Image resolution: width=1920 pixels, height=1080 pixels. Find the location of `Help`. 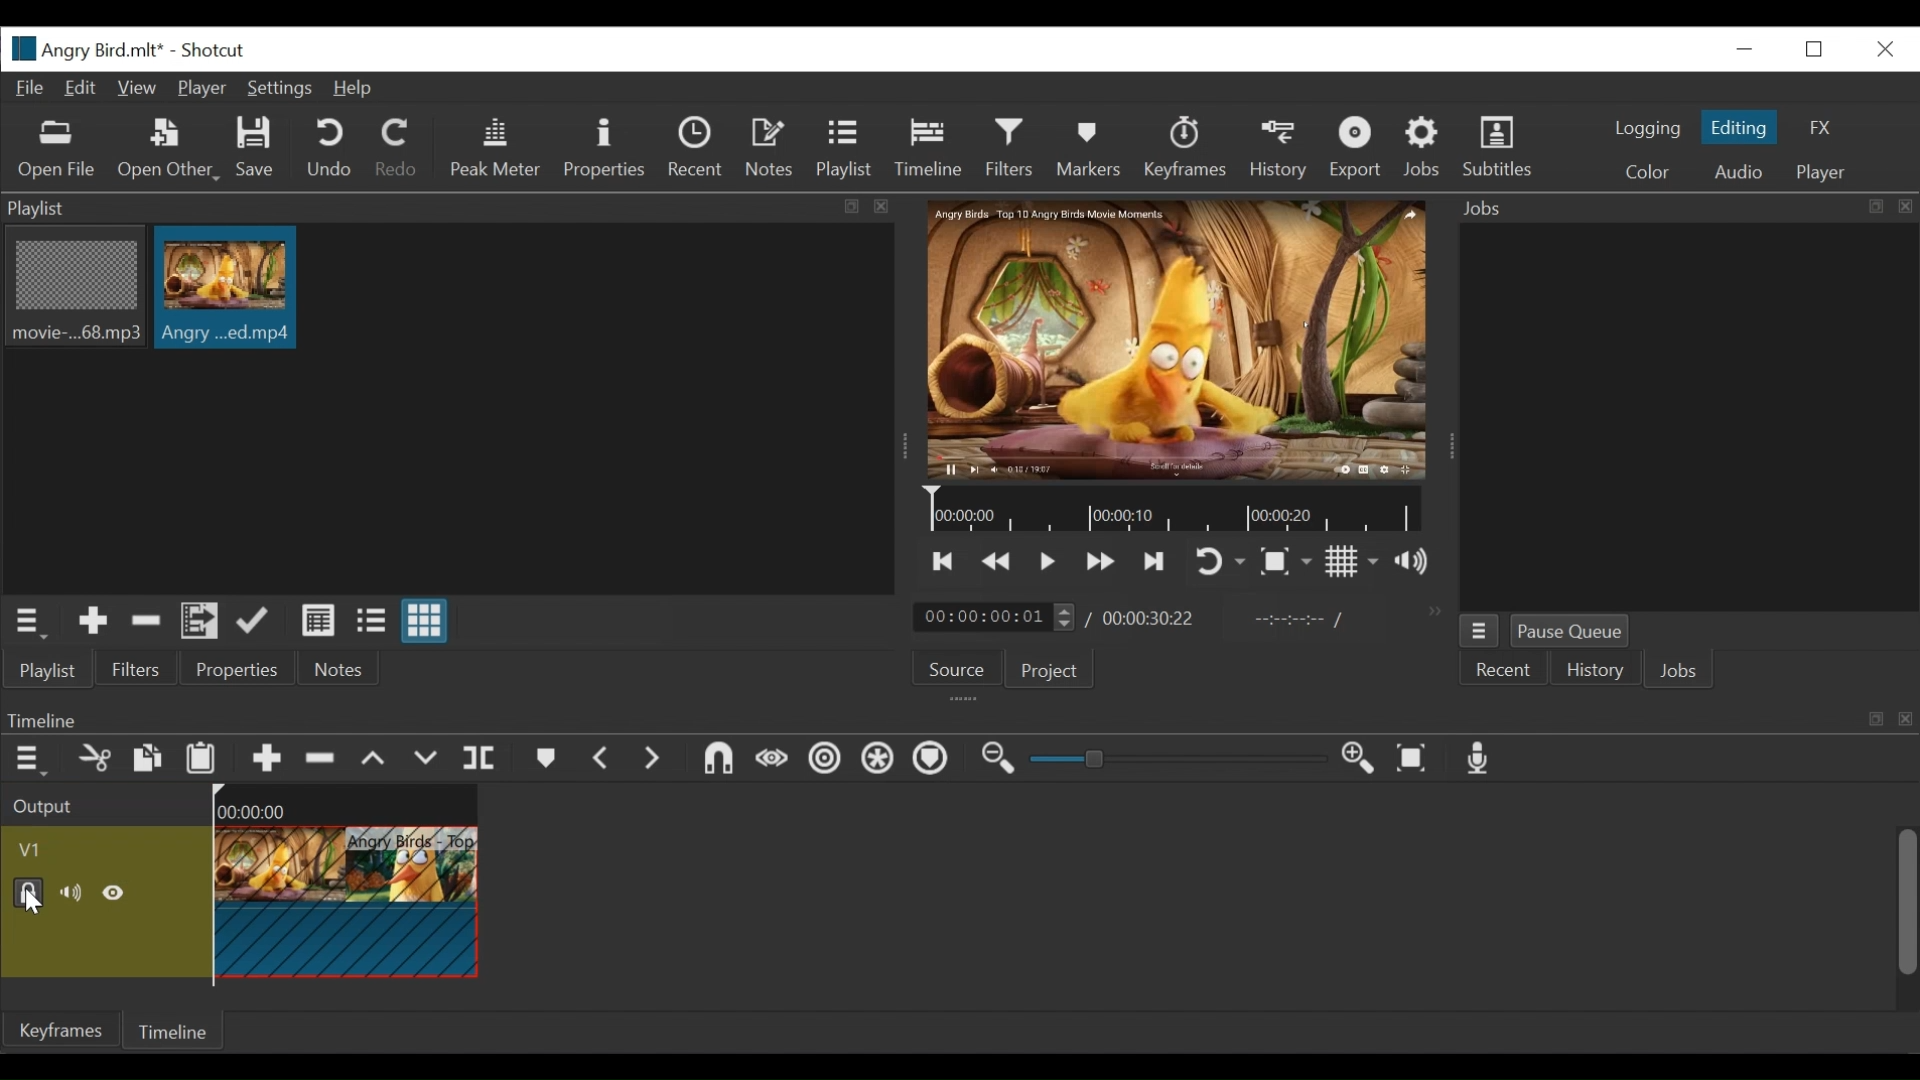

Help is located at coordinates (355, 90).